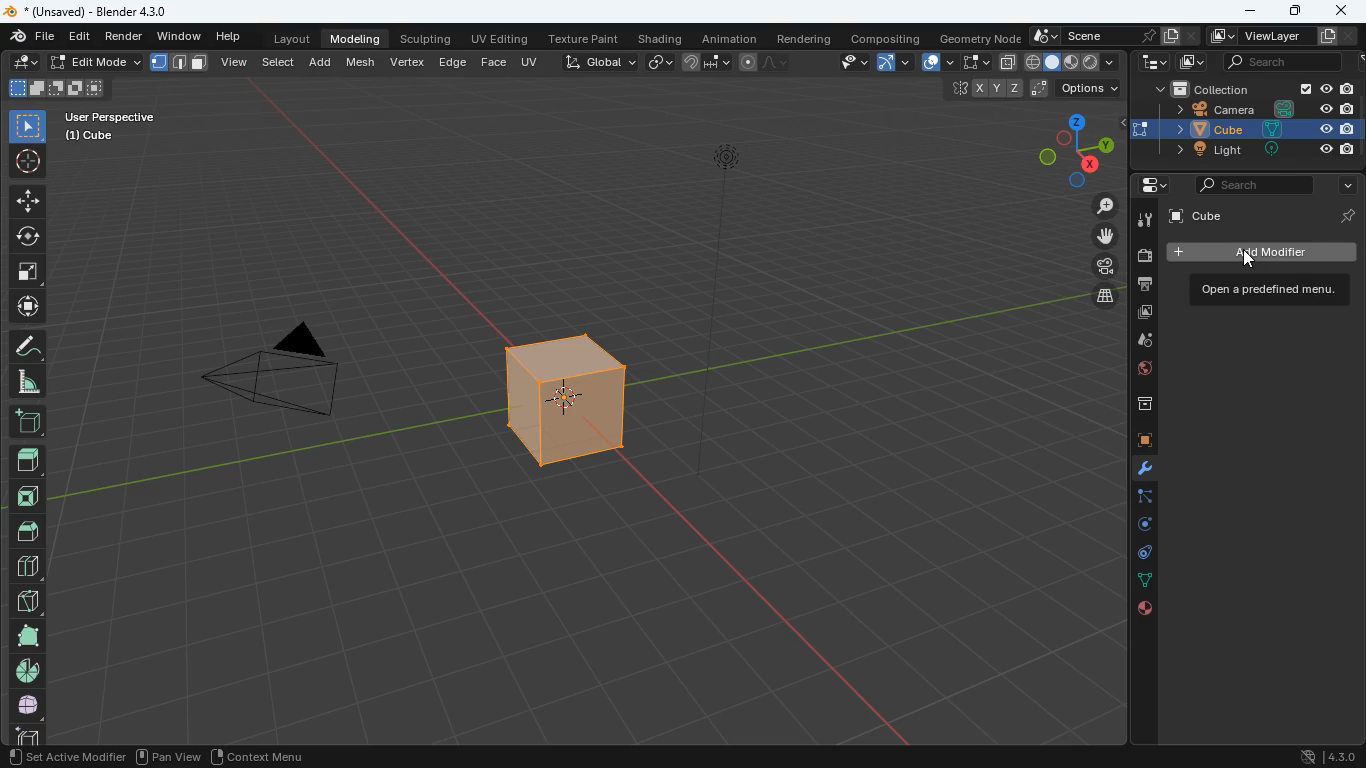 Image resolution: width=1366 pixels, height=768 pixels. Describe the element at coordinates (429, 39) in the screenshot. I see `sculpting` at that location.